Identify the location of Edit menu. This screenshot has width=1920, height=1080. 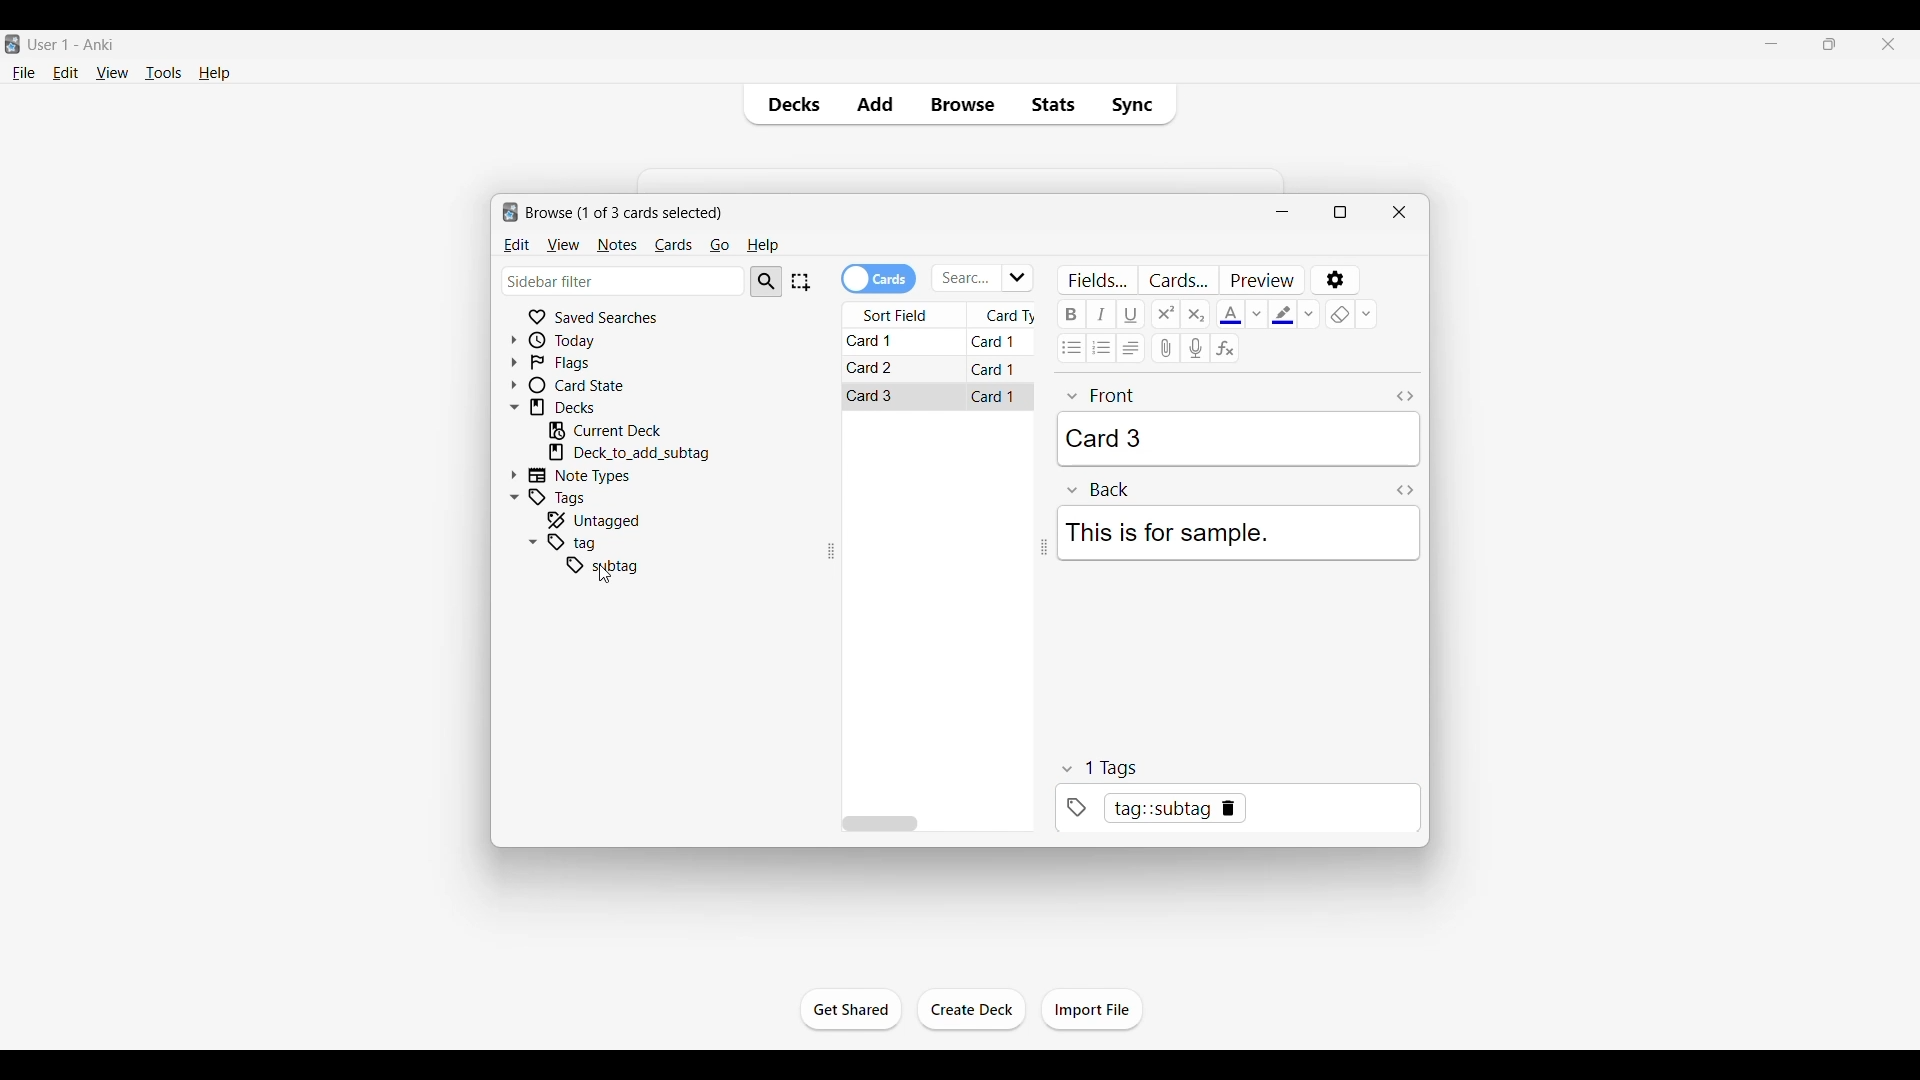
(66, 72).